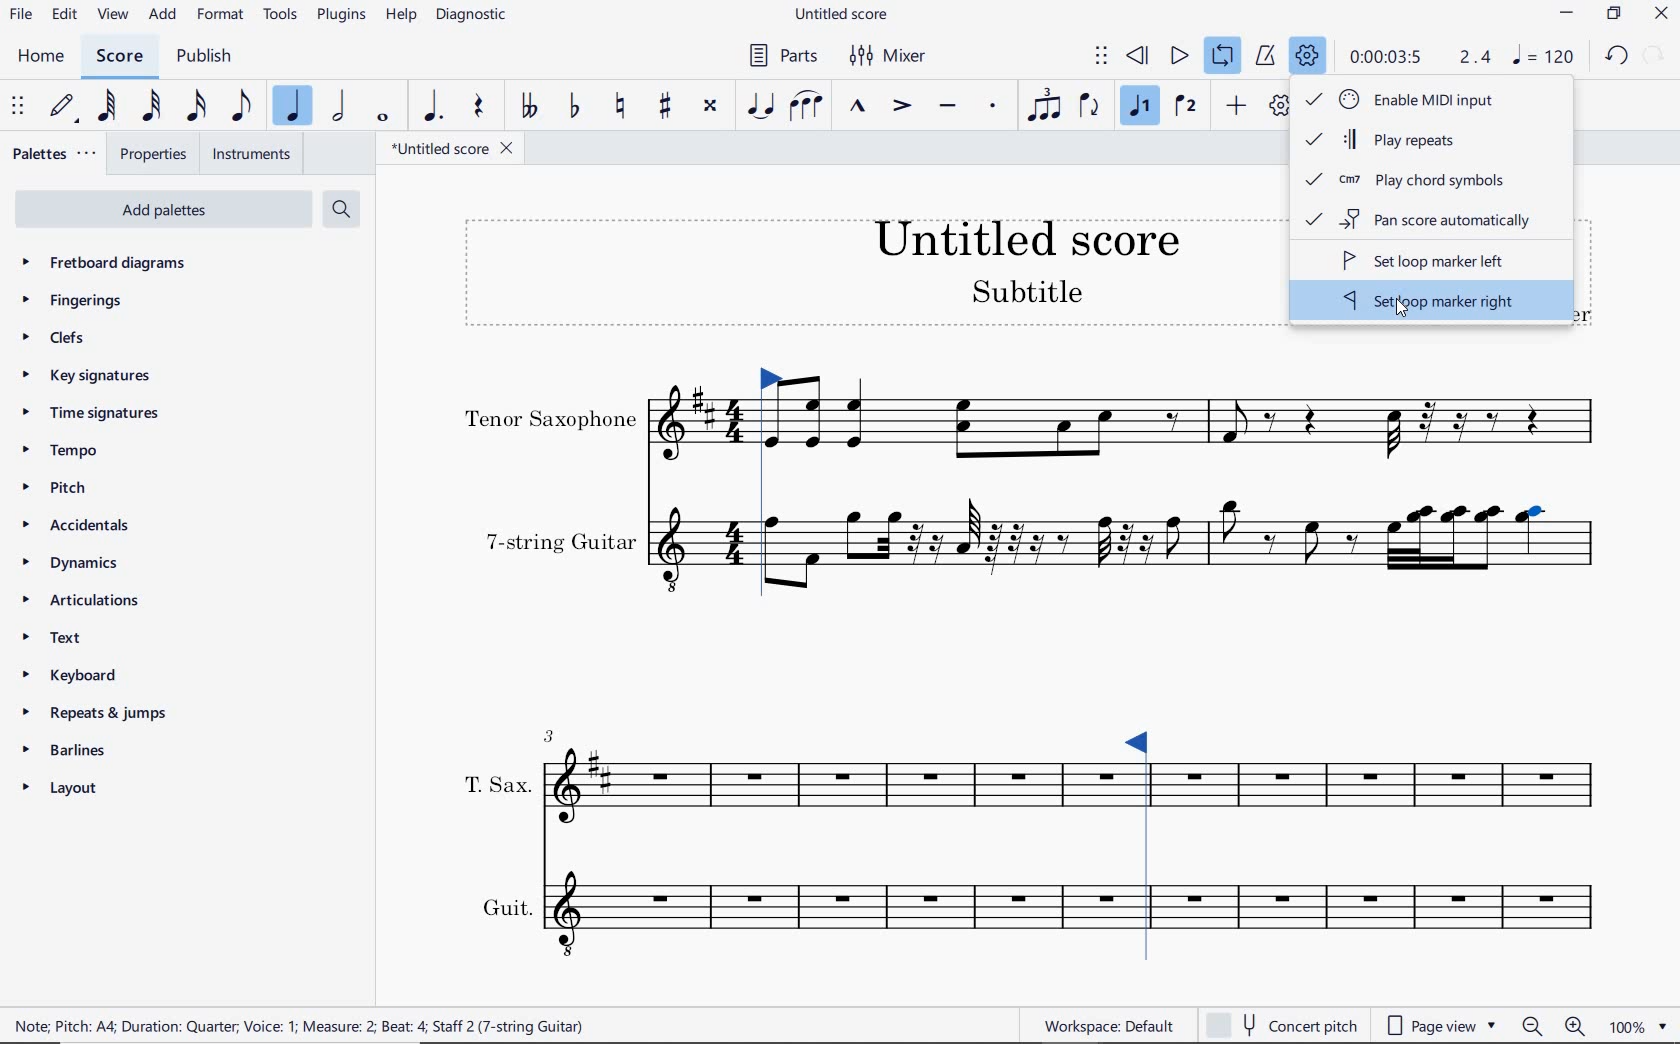 The width and height of the screenshot is (1680, 1044). I want to click on pan score automatically, so click(1429, 221).